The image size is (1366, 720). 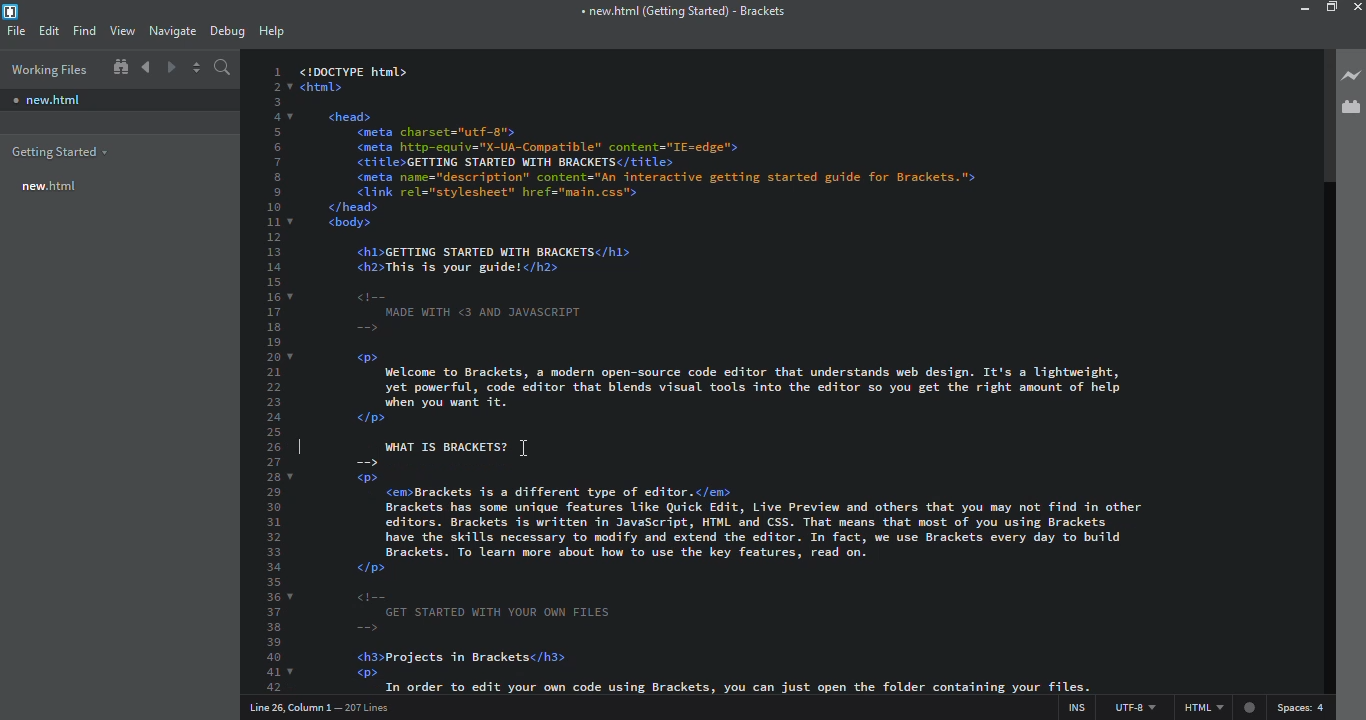 I want to click on close, so click(x=1360, y=7).